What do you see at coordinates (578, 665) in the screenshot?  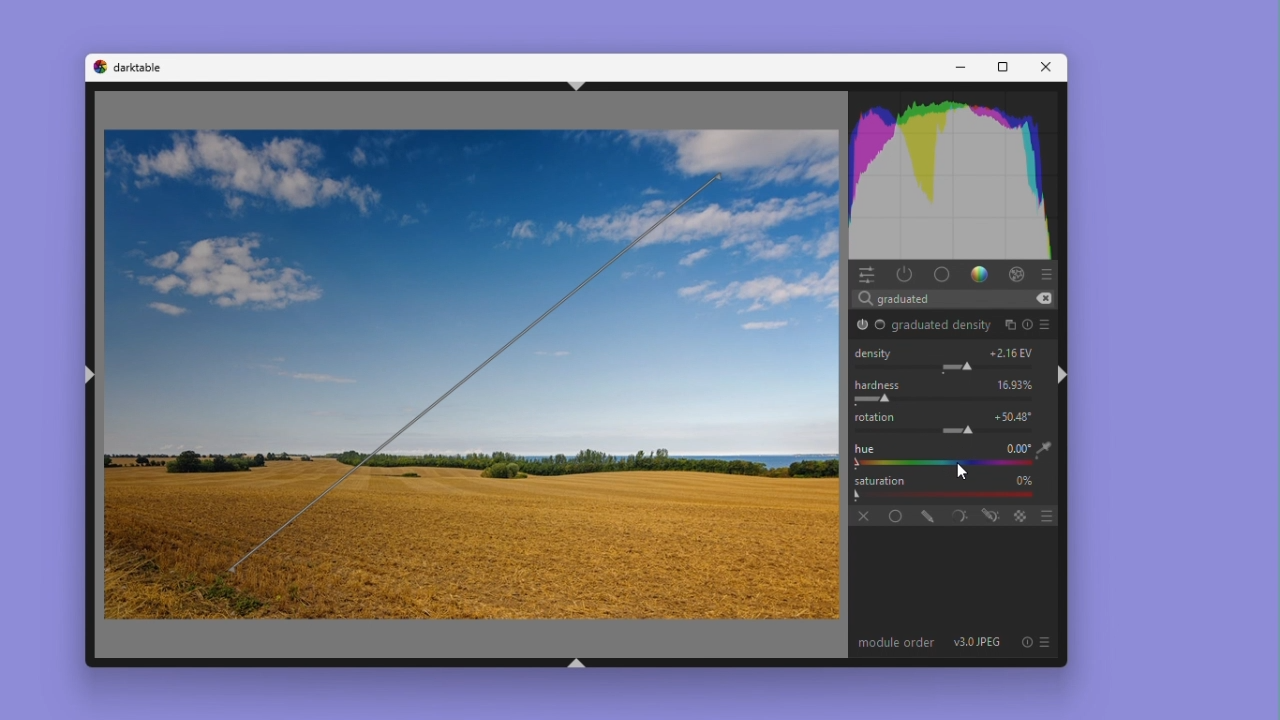 I see `shift+ctrl+b` at bounding box center [578, 665].